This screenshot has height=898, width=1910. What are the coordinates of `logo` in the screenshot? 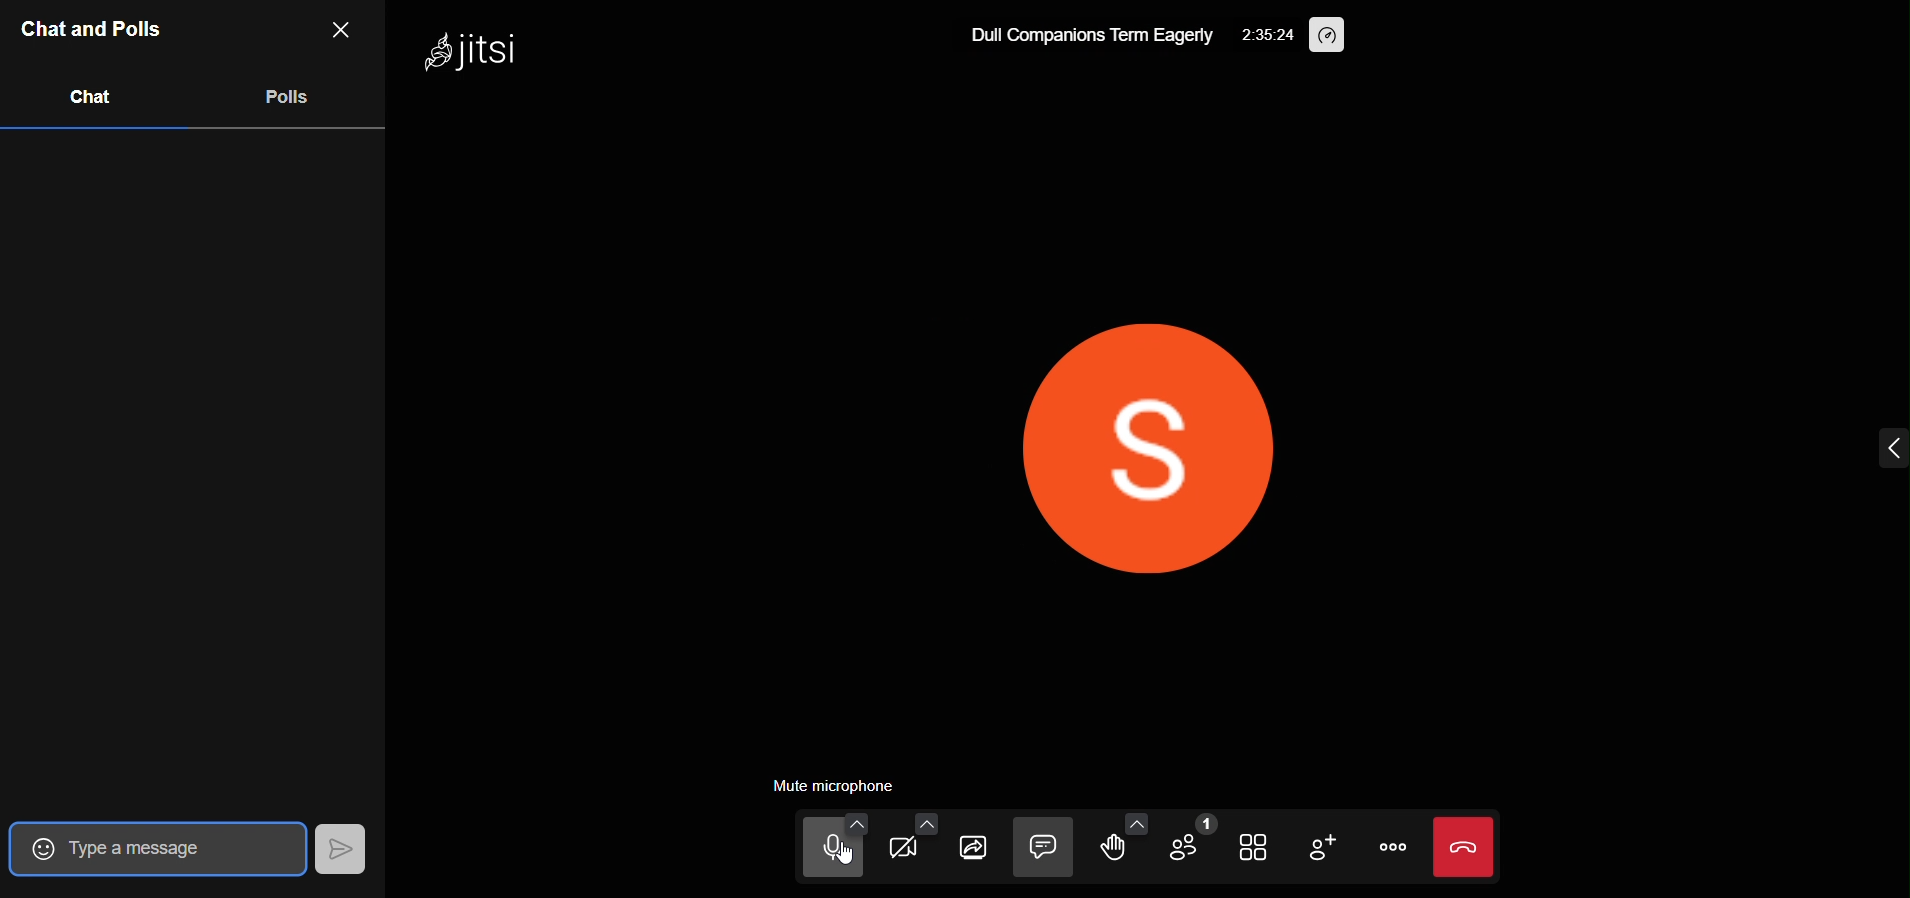 It's located at (460, 50).